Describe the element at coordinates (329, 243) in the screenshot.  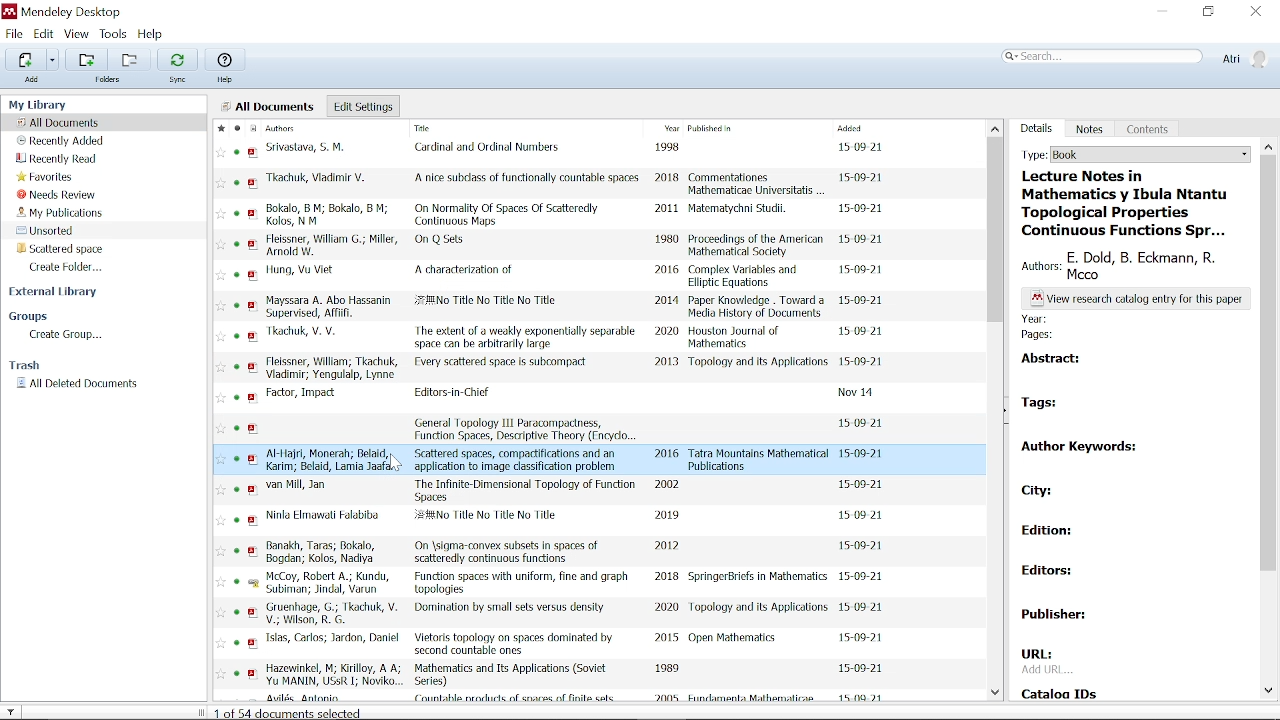
I see `authors` at that location.